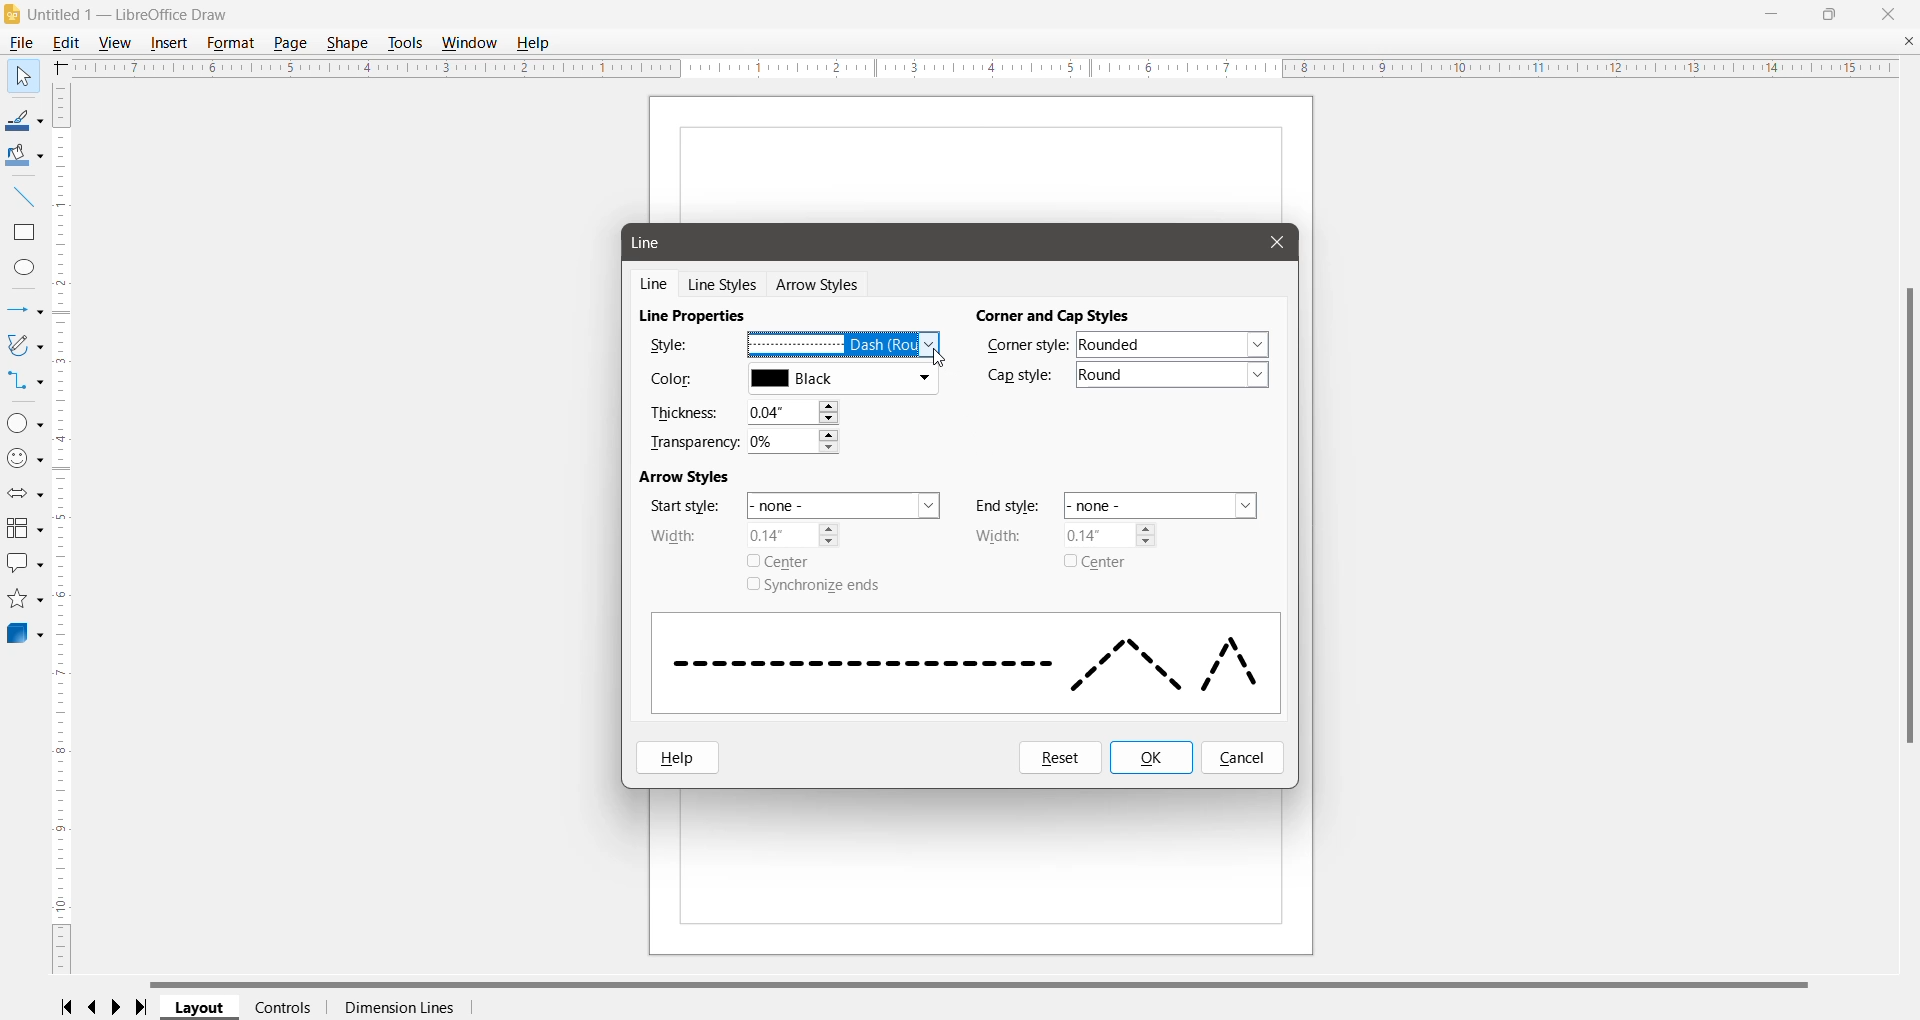  Describe the element at coordinates (843, 379) in the screenshot. I see `Select the required line color` at that location.